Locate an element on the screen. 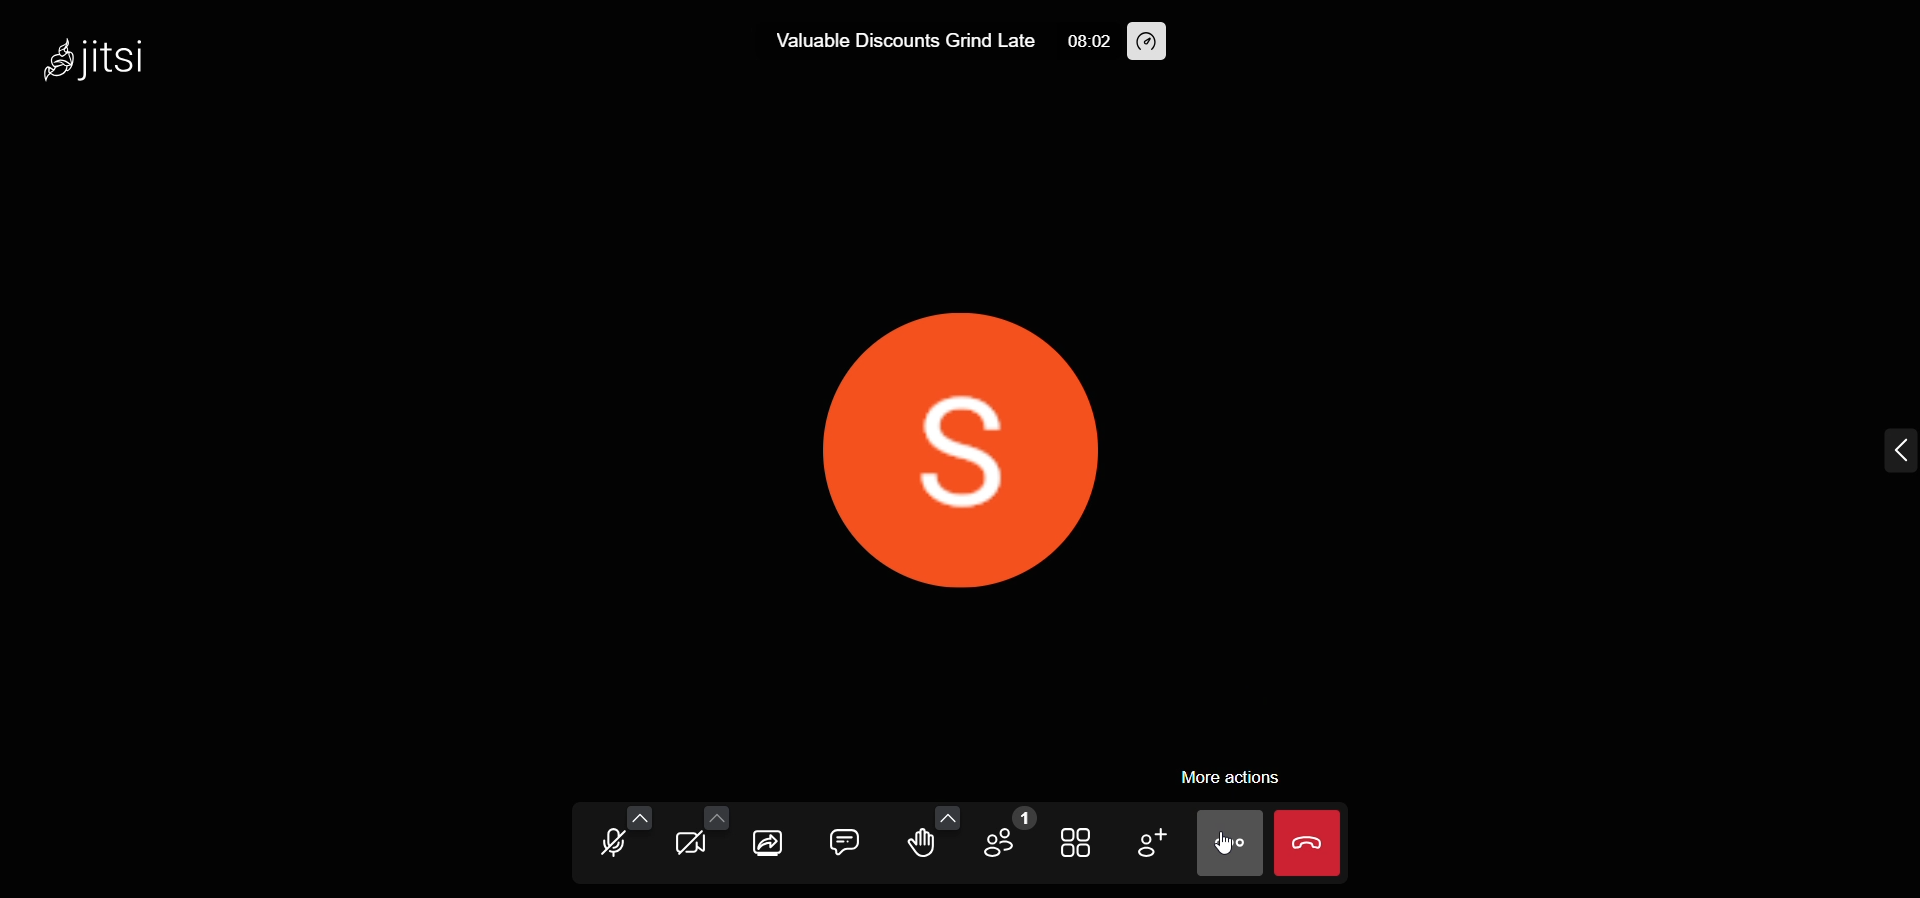 The image size is (1920, 898). cursor is located at coordinates (1212, 851).